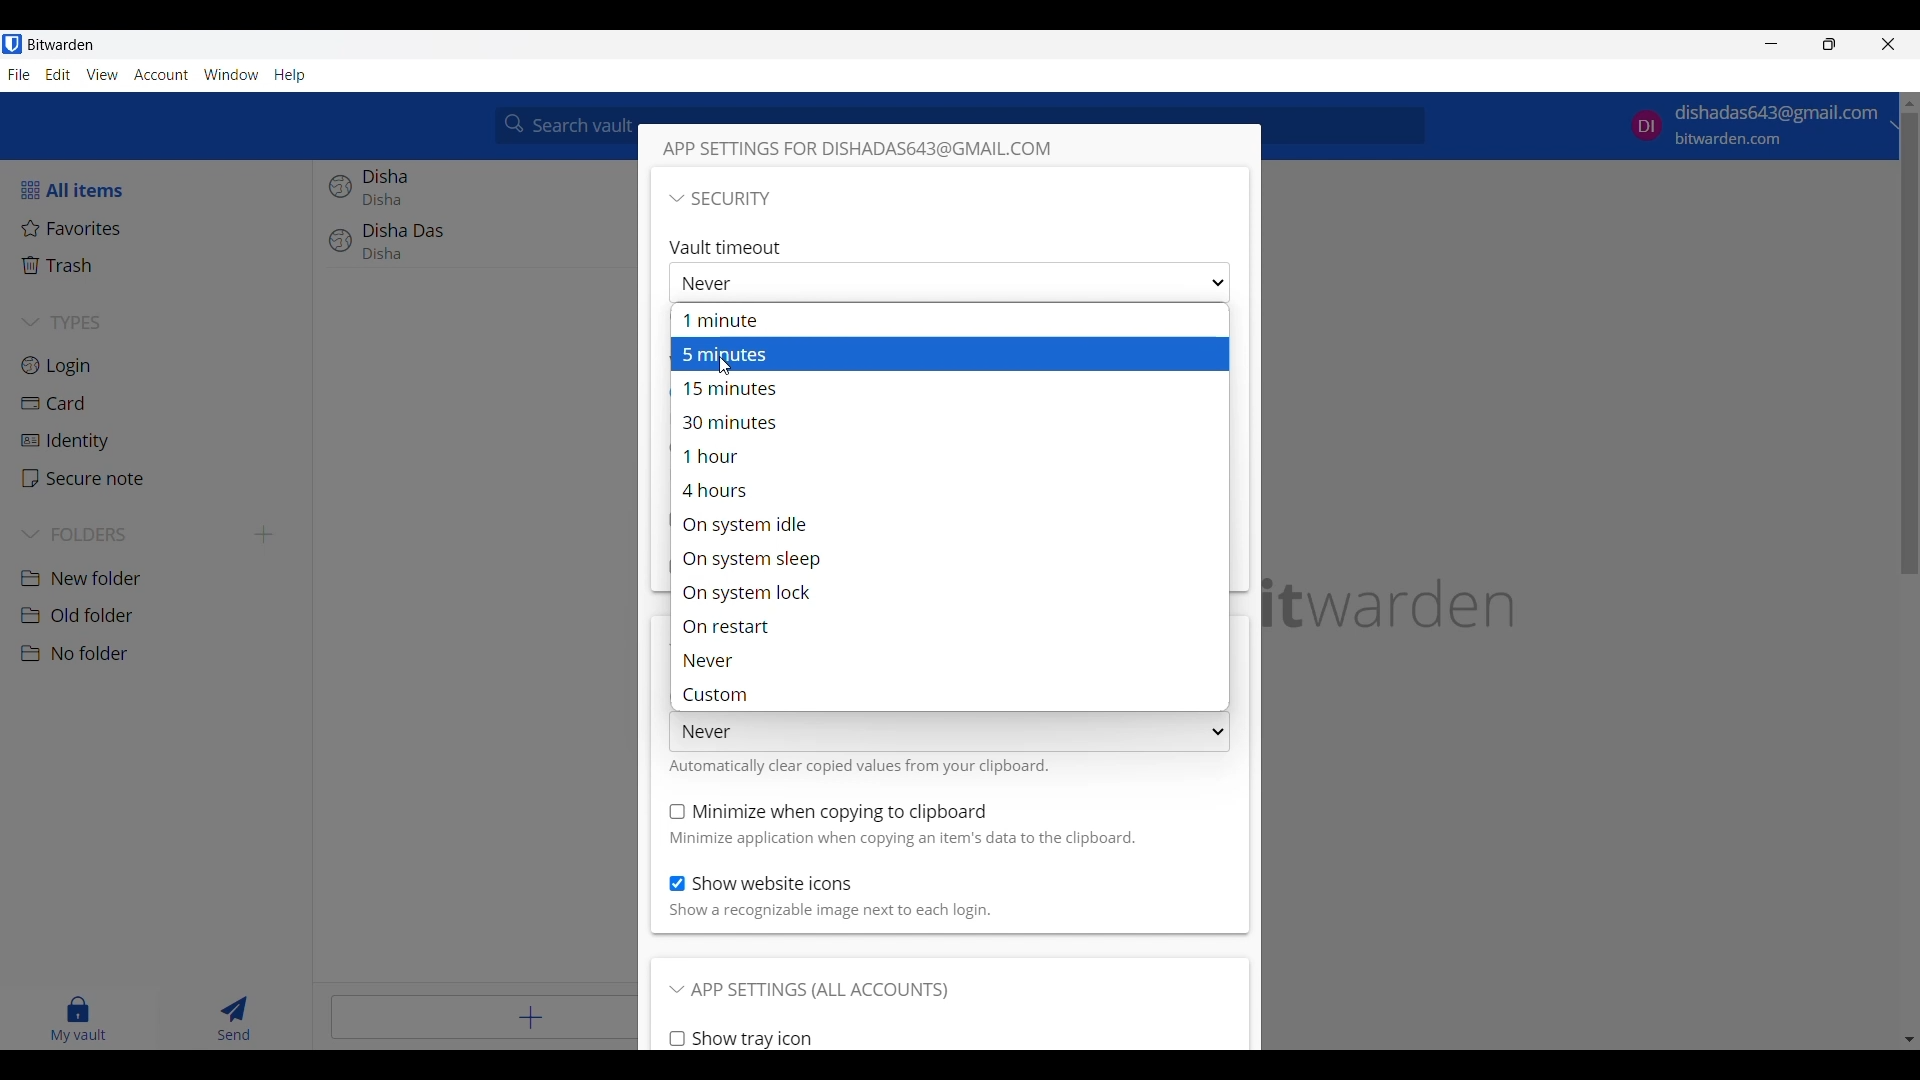  Describe the element at coordinates (947, 558) in the screenshot. I see `on system sleep` at that location.